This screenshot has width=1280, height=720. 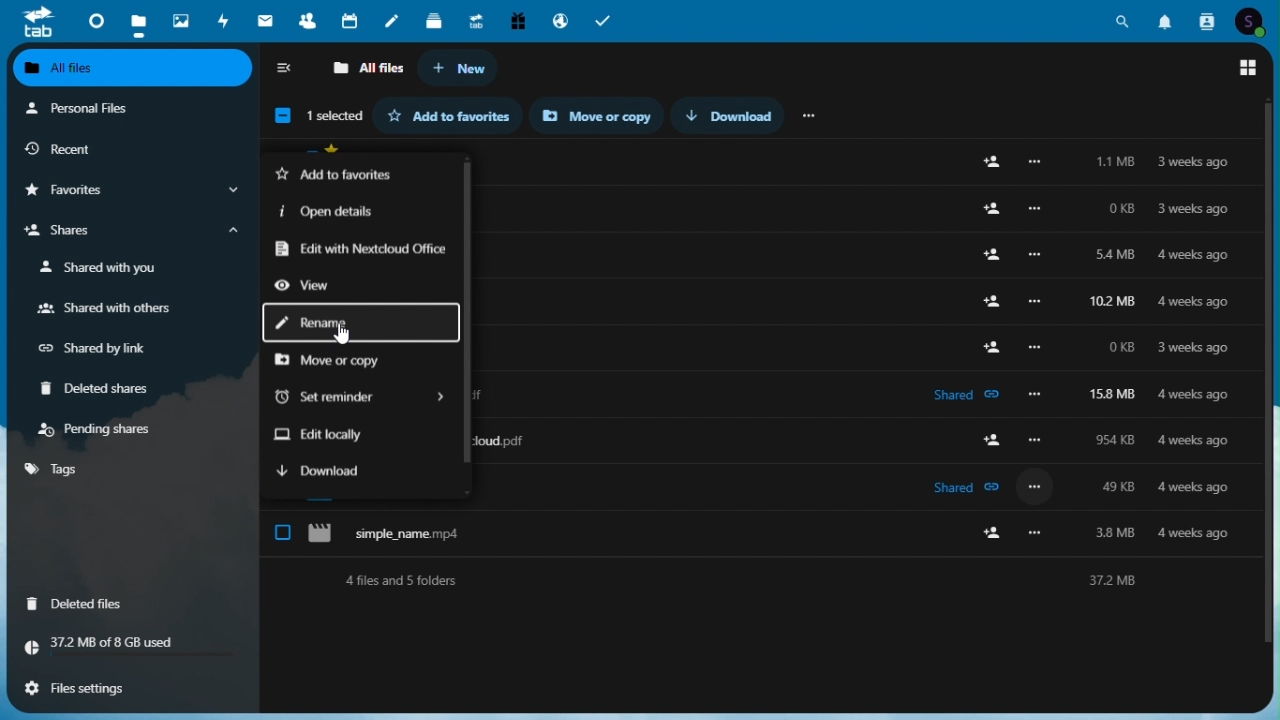 What do you see at coordinates (339, 363) in the screenshot?
I see `move or copy` at bounding box center [339, 363].